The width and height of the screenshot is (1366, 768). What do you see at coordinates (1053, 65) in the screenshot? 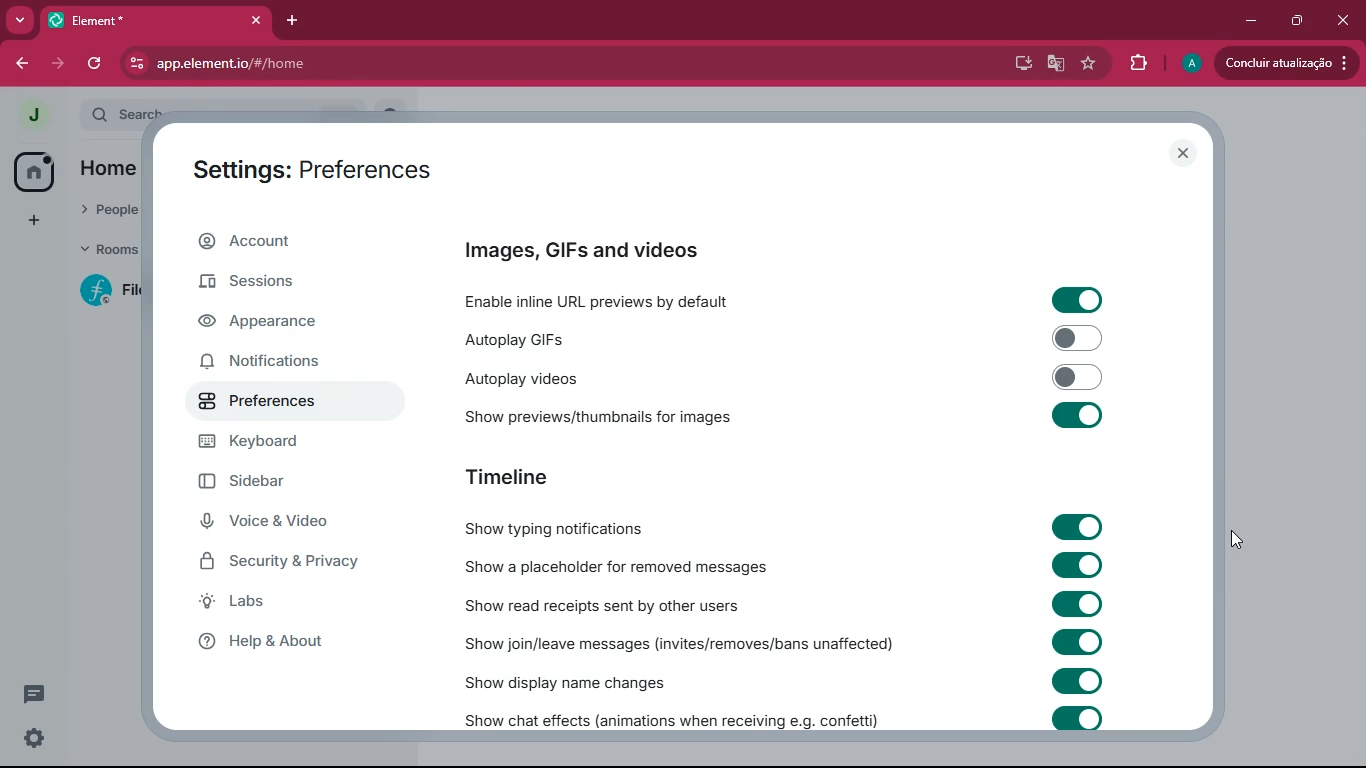
I see `google translate` at bounding box center [1053, 65].